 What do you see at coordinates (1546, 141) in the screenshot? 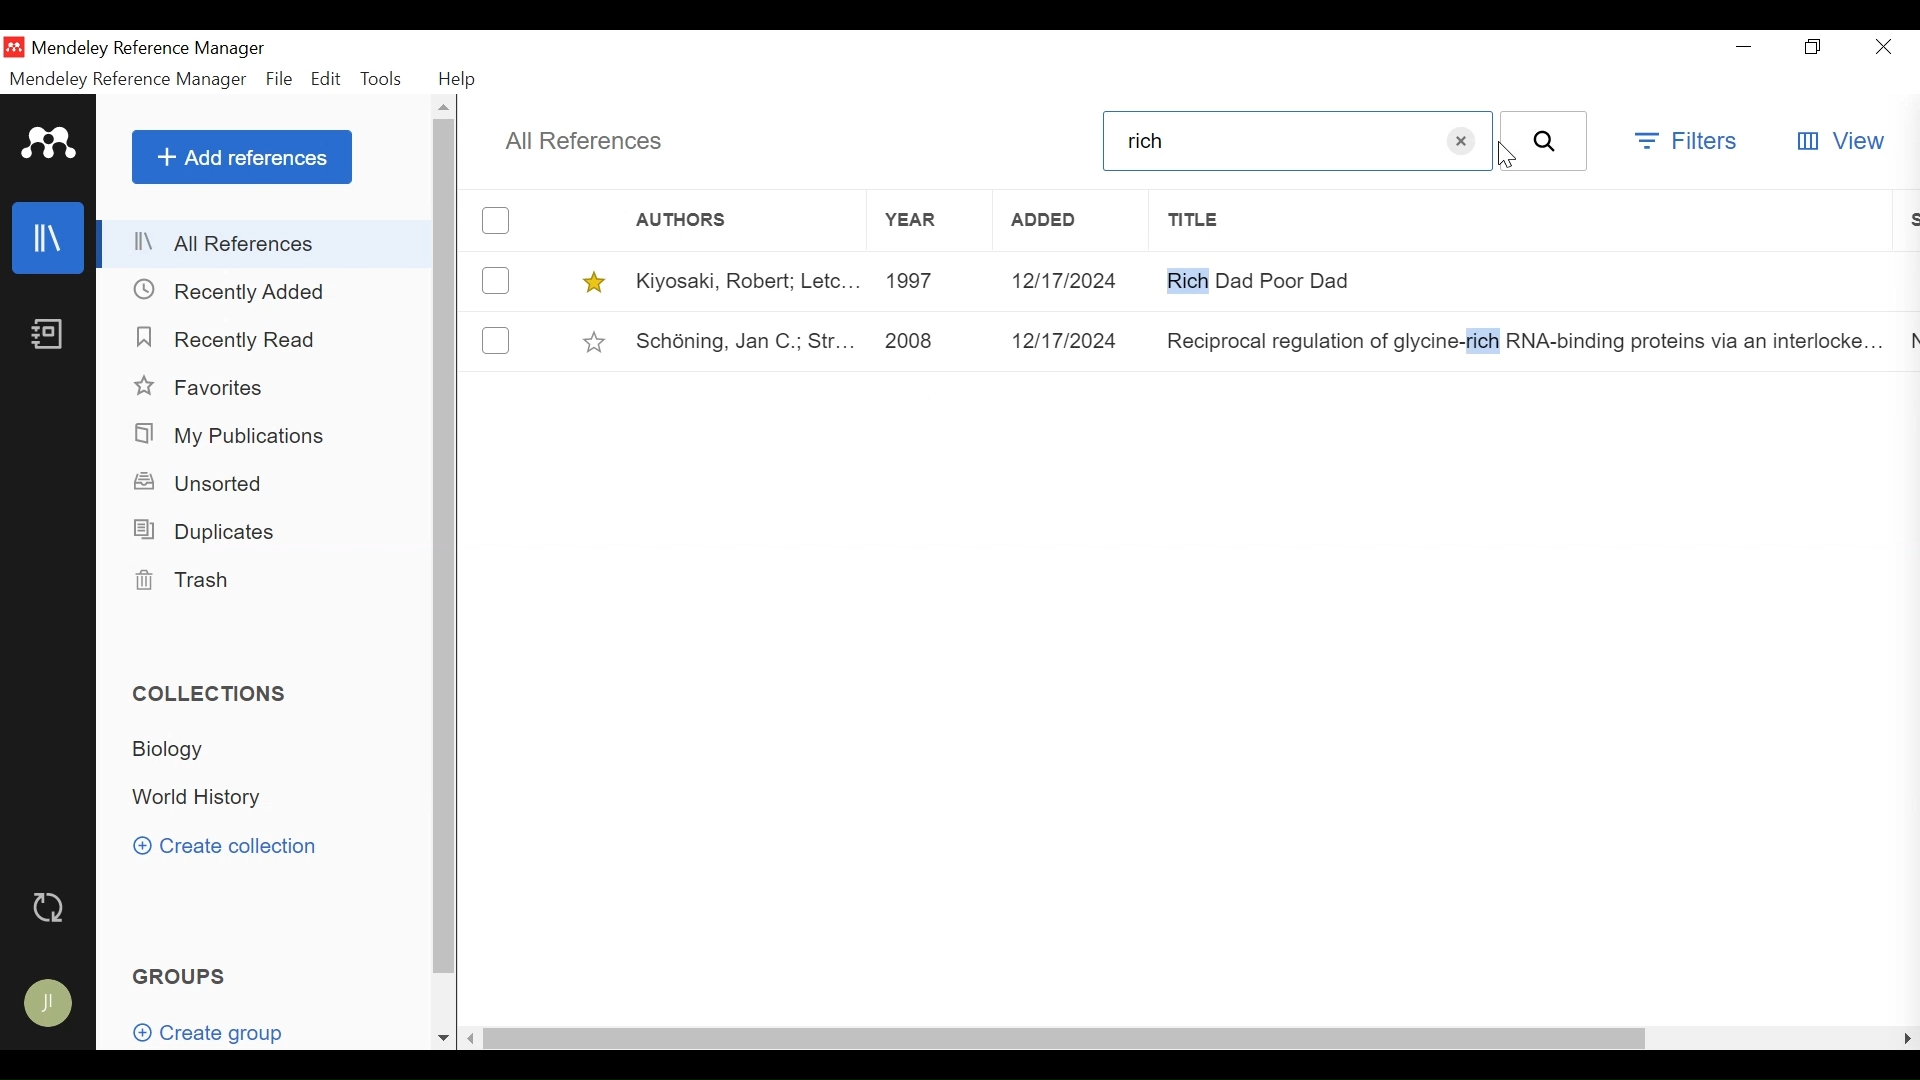
I see `Search` at bounding box center [1546, 141].